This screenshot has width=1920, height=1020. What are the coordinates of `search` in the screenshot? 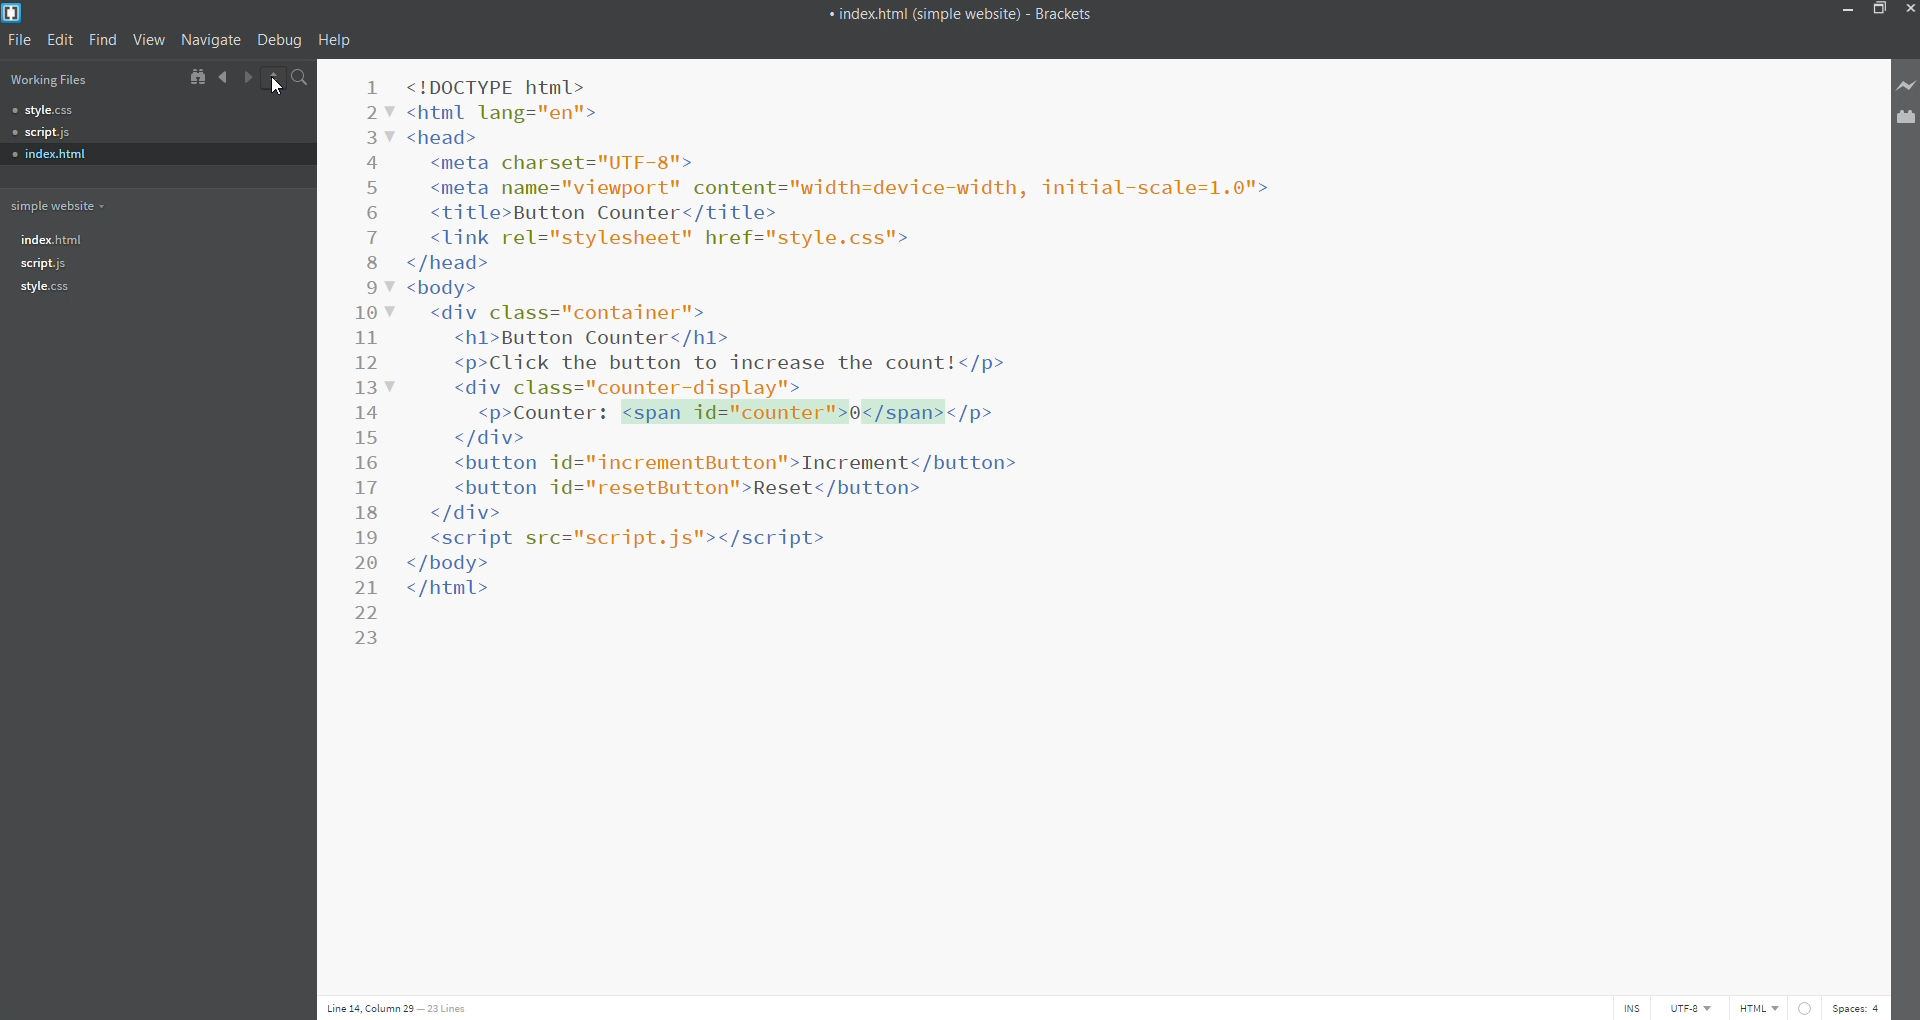 It's located at (299, 77).